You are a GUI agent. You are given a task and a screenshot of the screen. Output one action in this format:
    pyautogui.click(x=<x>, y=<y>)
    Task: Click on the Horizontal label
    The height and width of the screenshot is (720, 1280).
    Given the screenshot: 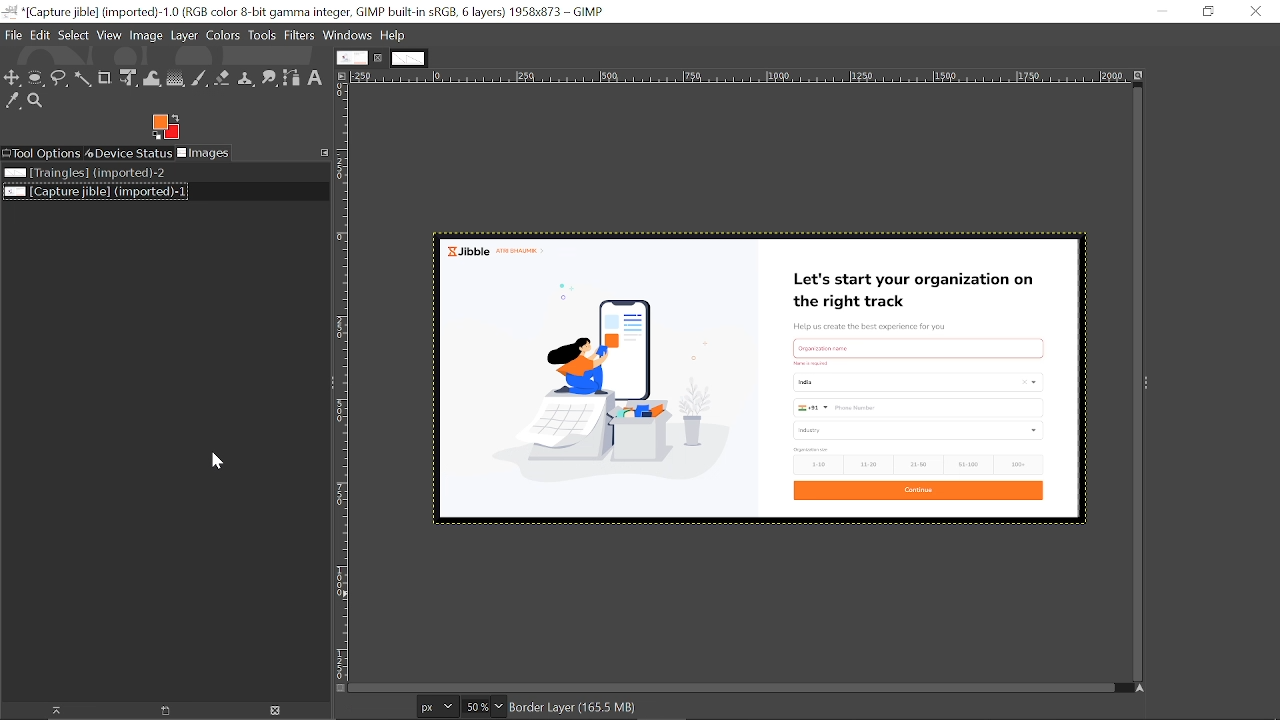 What is the action you would take?
    pyautogui.click(x=742, y=77)
    